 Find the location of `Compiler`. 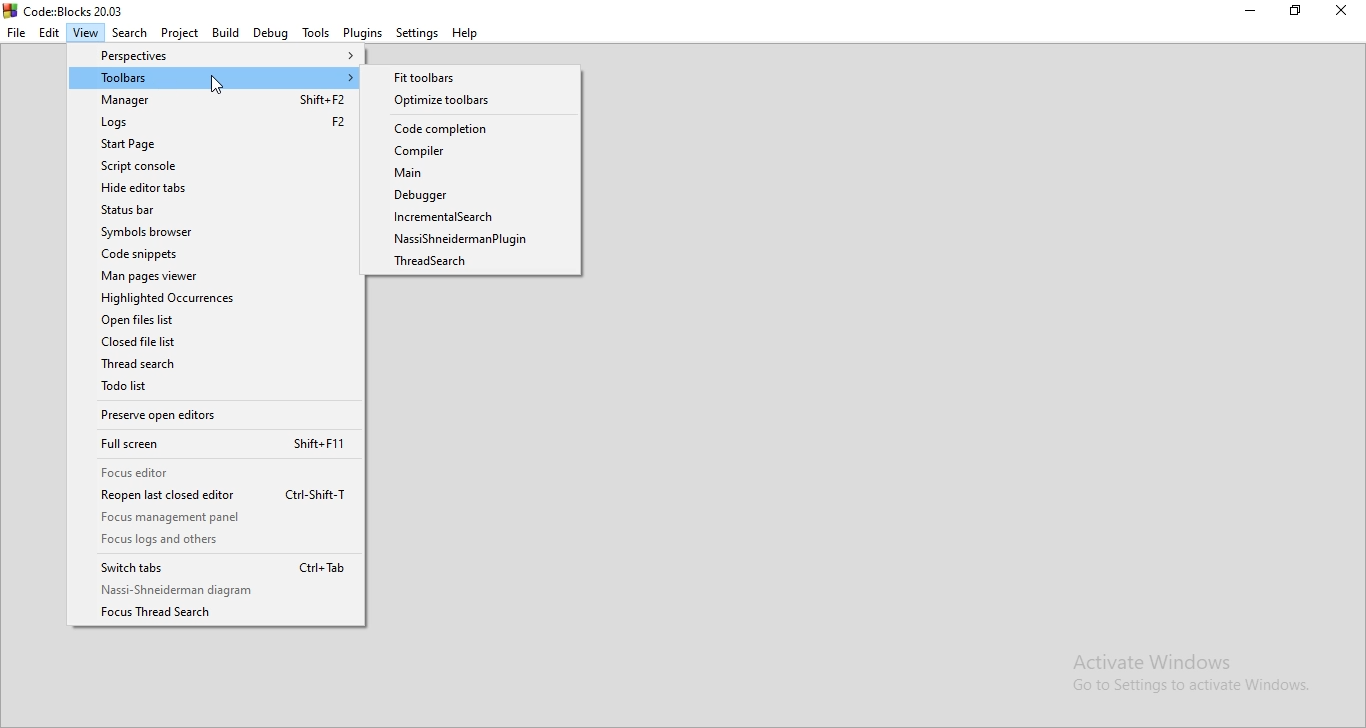

Compiler is located at coordinates (473, 150).